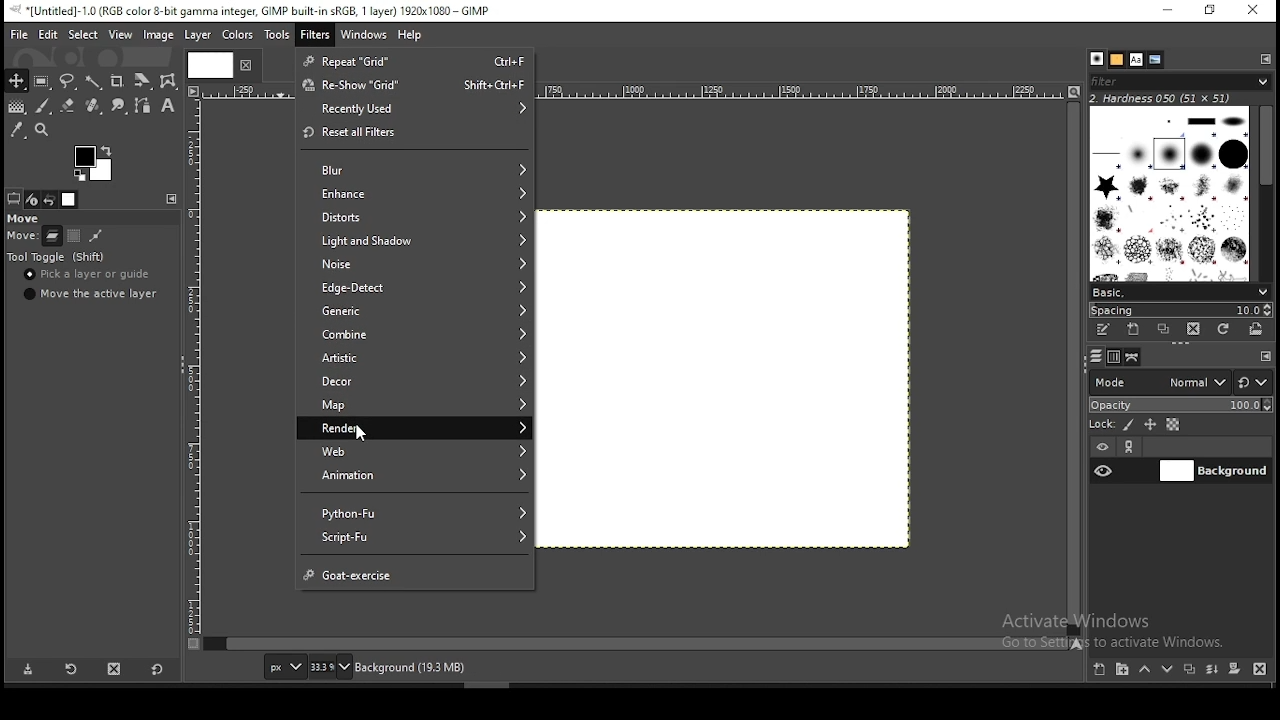 The image size is (1280, 720). Describe the element at coordinates (1255, 12) in the screenshot. I see `close window` at that location.